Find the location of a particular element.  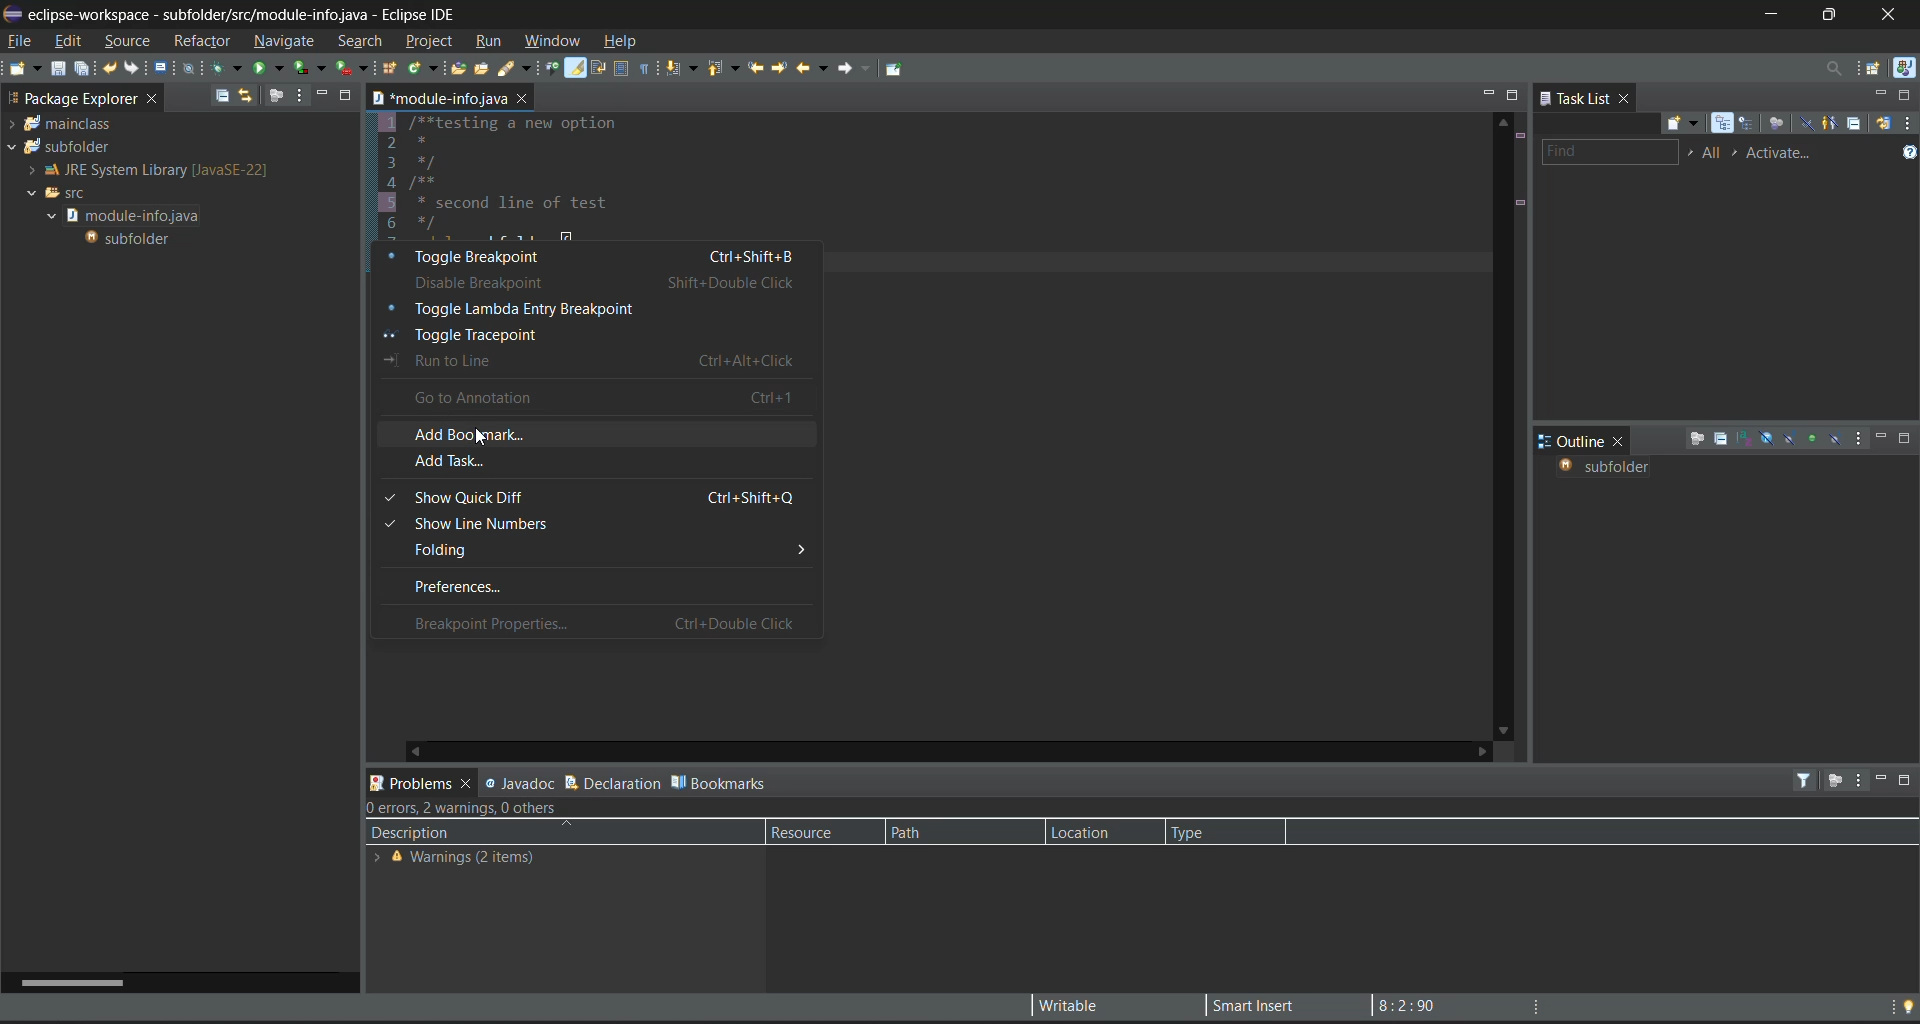

minimize is located at coordinates (1882, 437).